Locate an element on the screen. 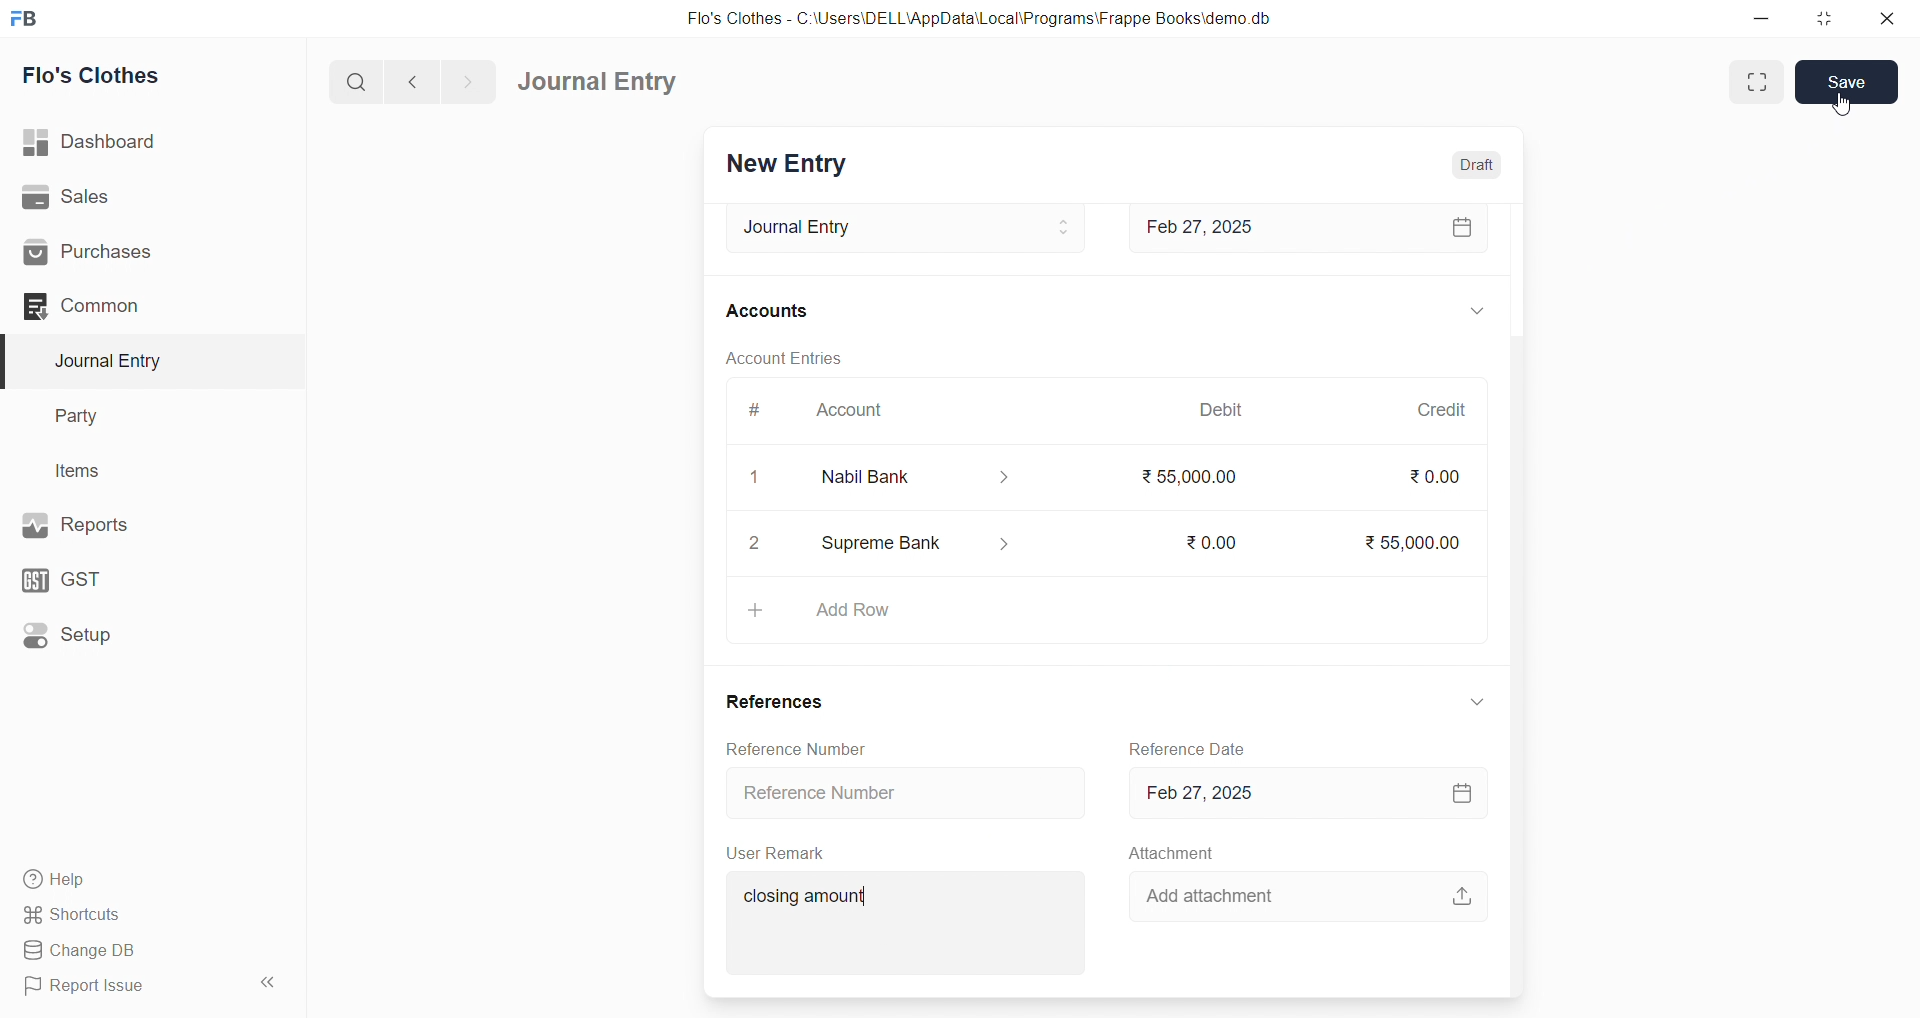 This screenshot has width=1920, height=1018. Change DB is located at coordinates (124, 949).